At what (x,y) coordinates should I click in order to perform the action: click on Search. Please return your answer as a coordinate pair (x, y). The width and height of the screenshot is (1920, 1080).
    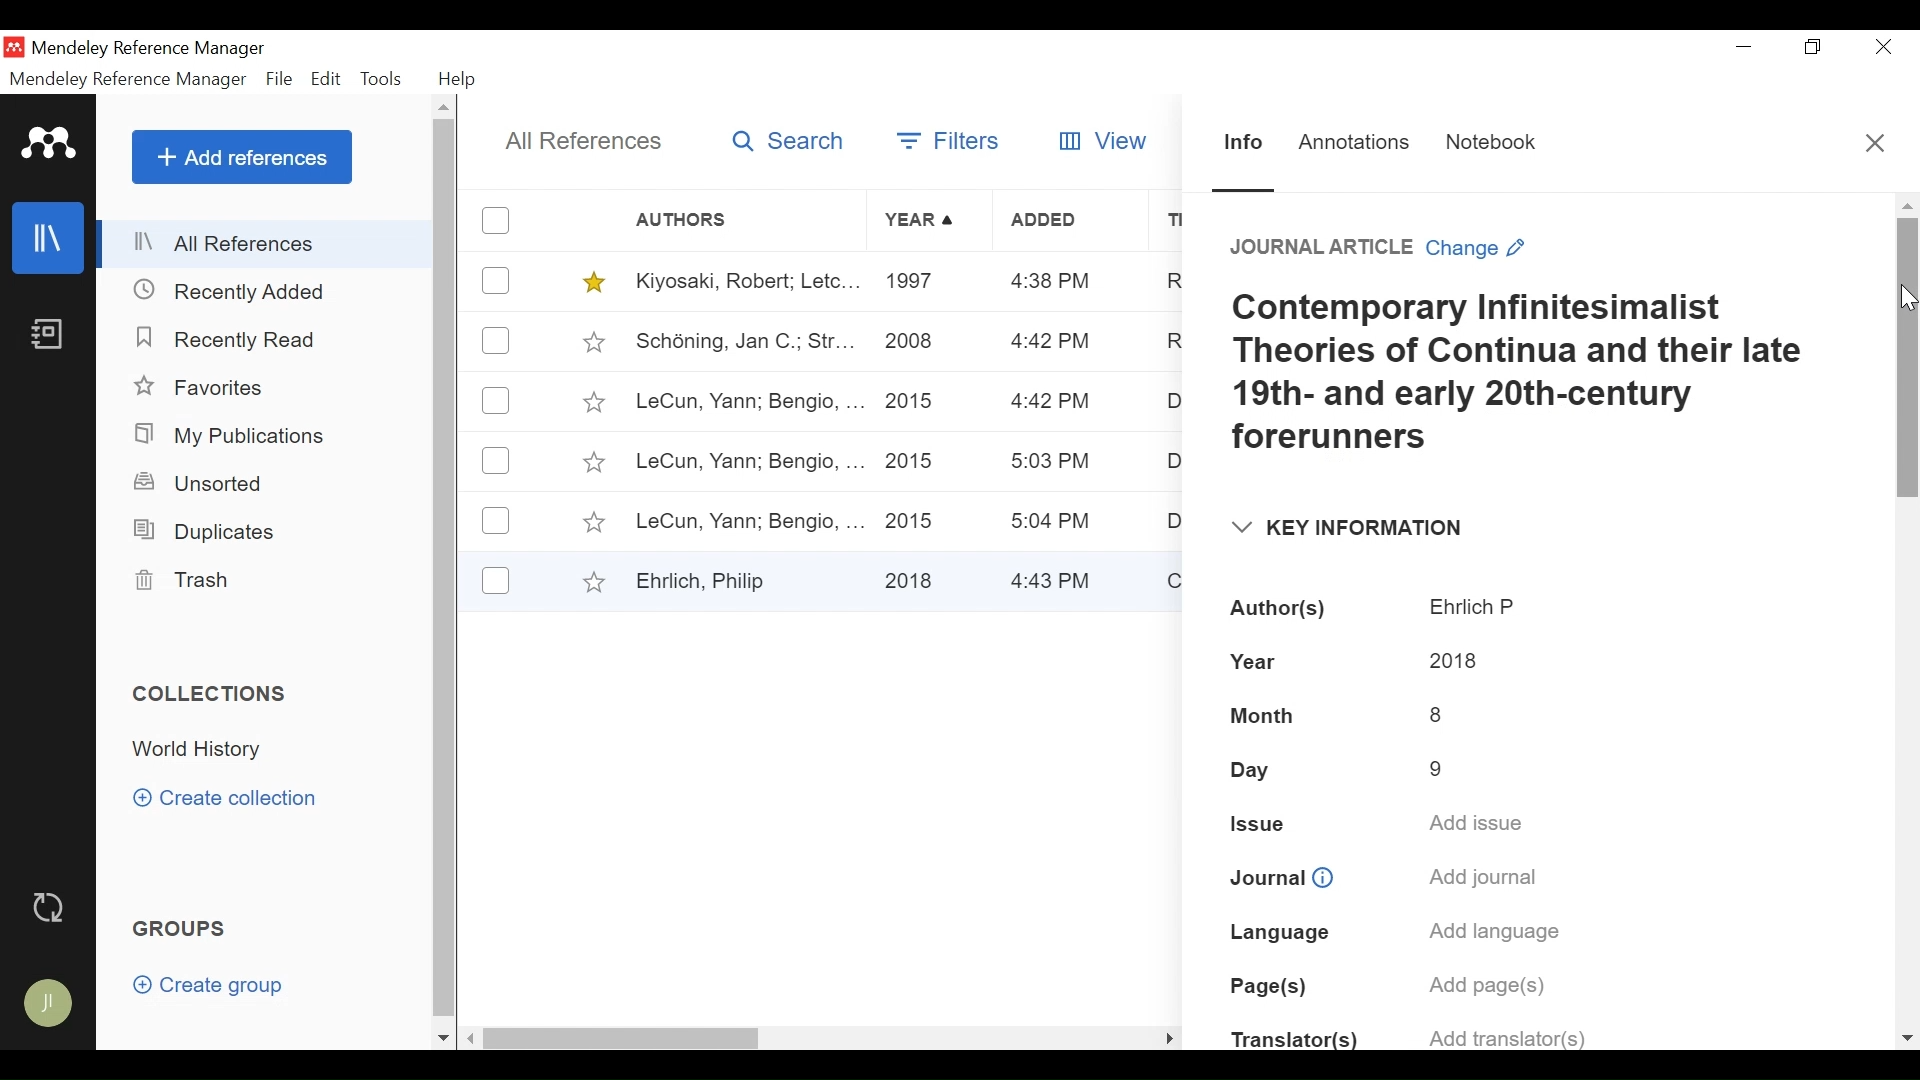
    Looking at the image, I should click on (785, 144).